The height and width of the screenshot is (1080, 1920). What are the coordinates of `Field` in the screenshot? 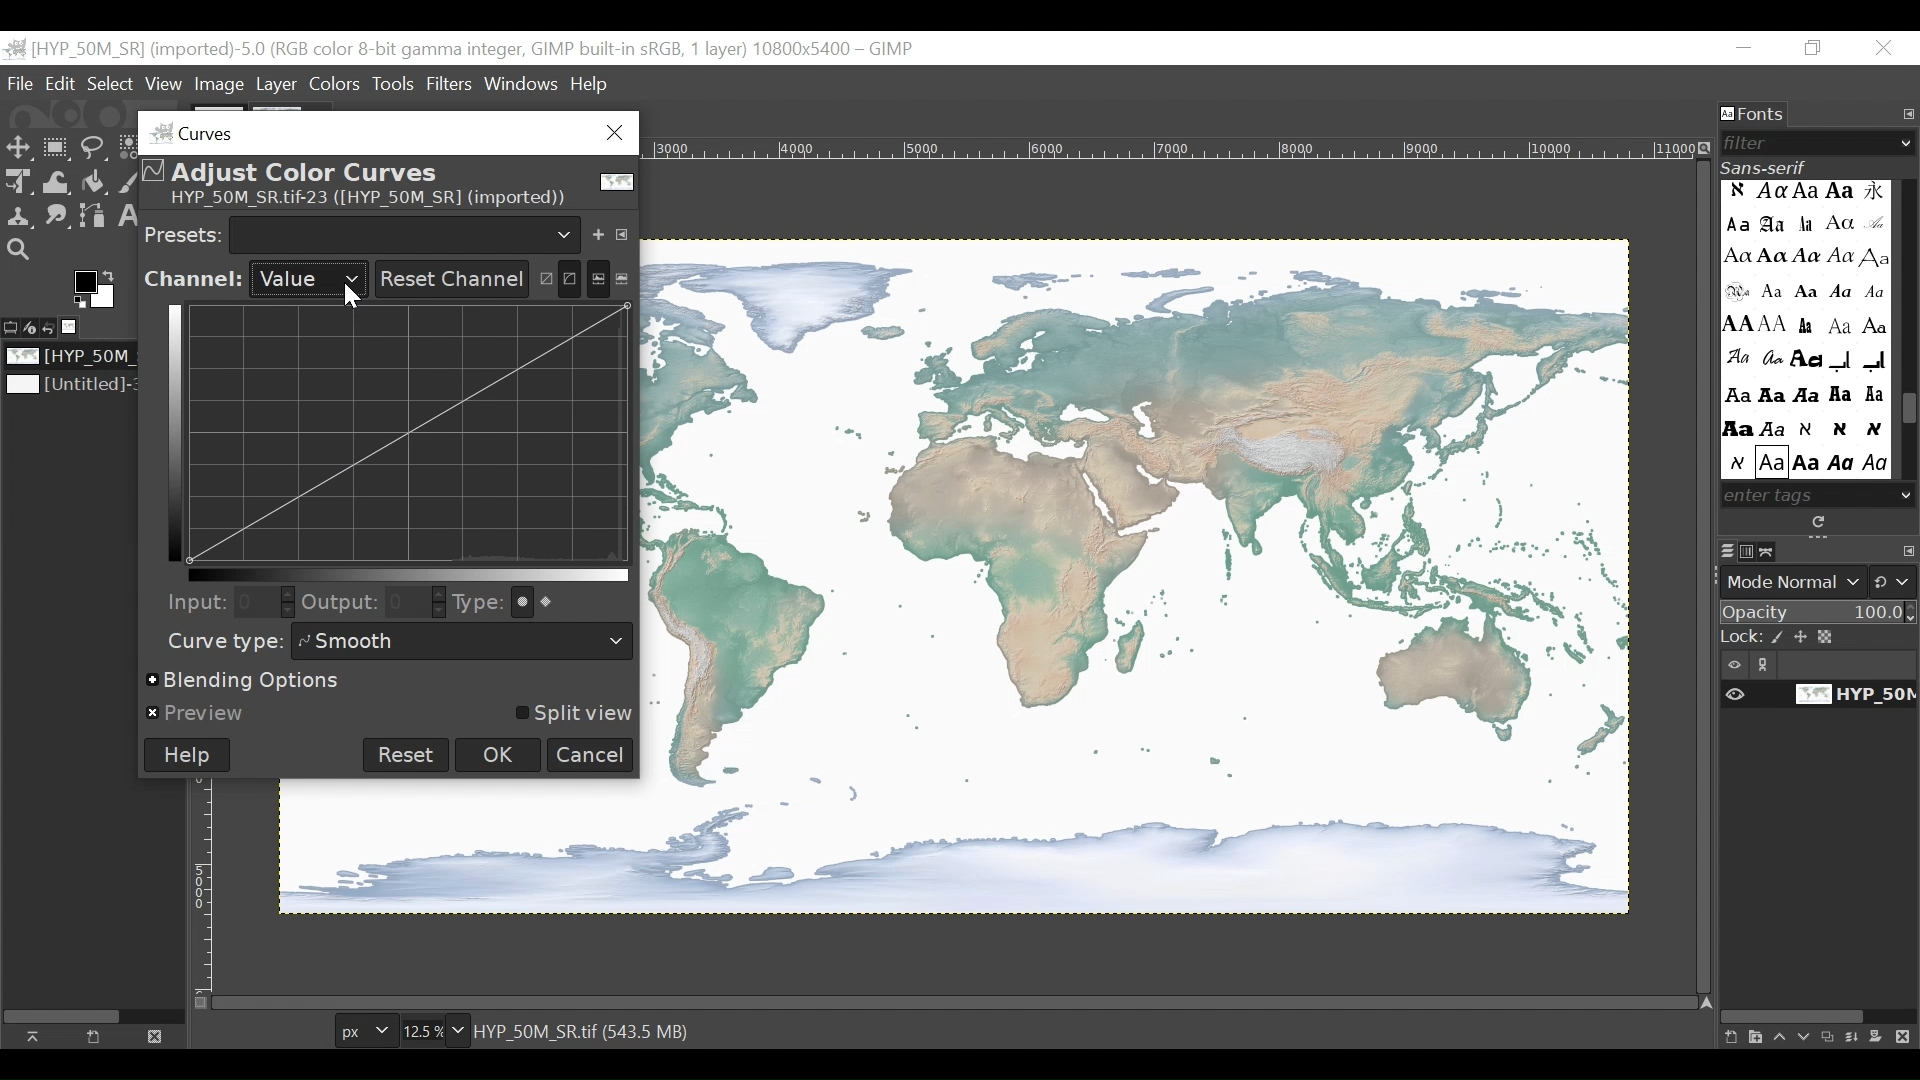 It's located at (262, 601).